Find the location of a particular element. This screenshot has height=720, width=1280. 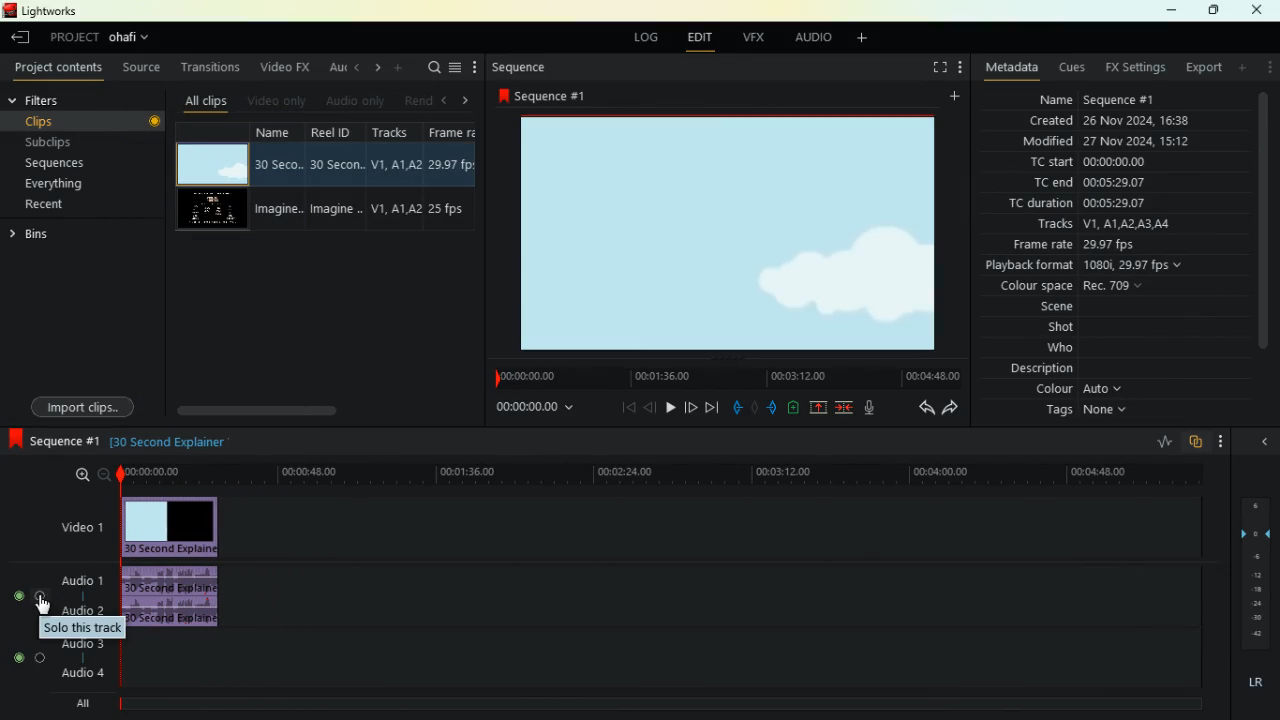

cues is located at coordinates (1066, 67).